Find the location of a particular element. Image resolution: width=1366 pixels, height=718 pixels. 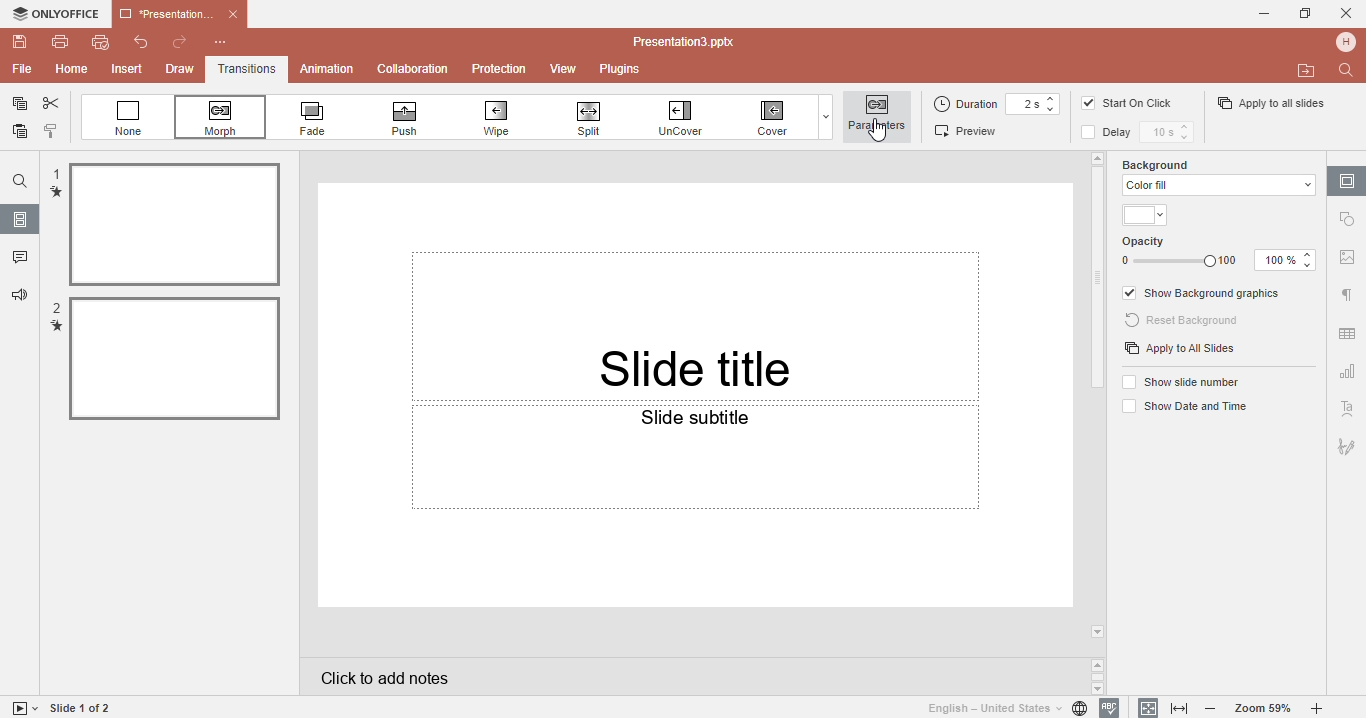

Document name is located at coordinates (178, 12).